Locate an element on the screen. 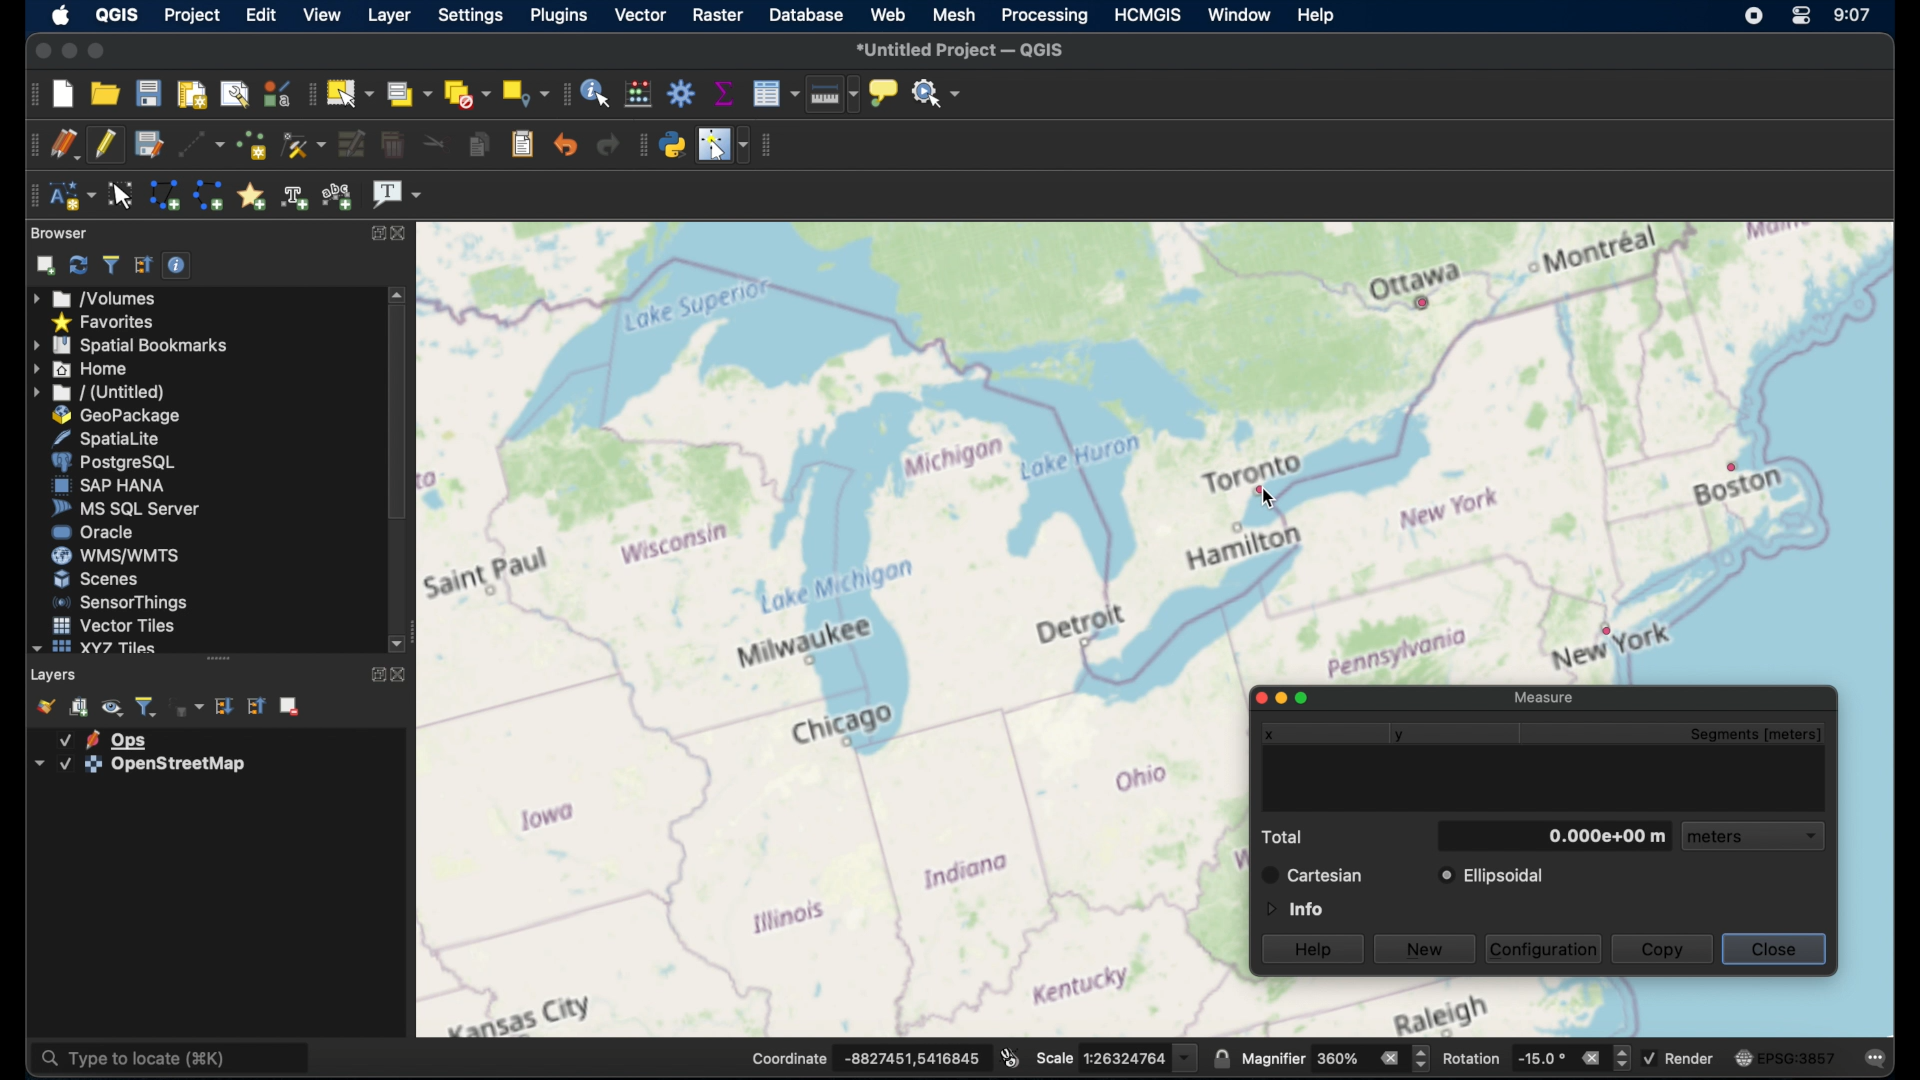 The width and height of the screenshot is (1920, 1080). open field calculator is located at coordinates (641, 92).